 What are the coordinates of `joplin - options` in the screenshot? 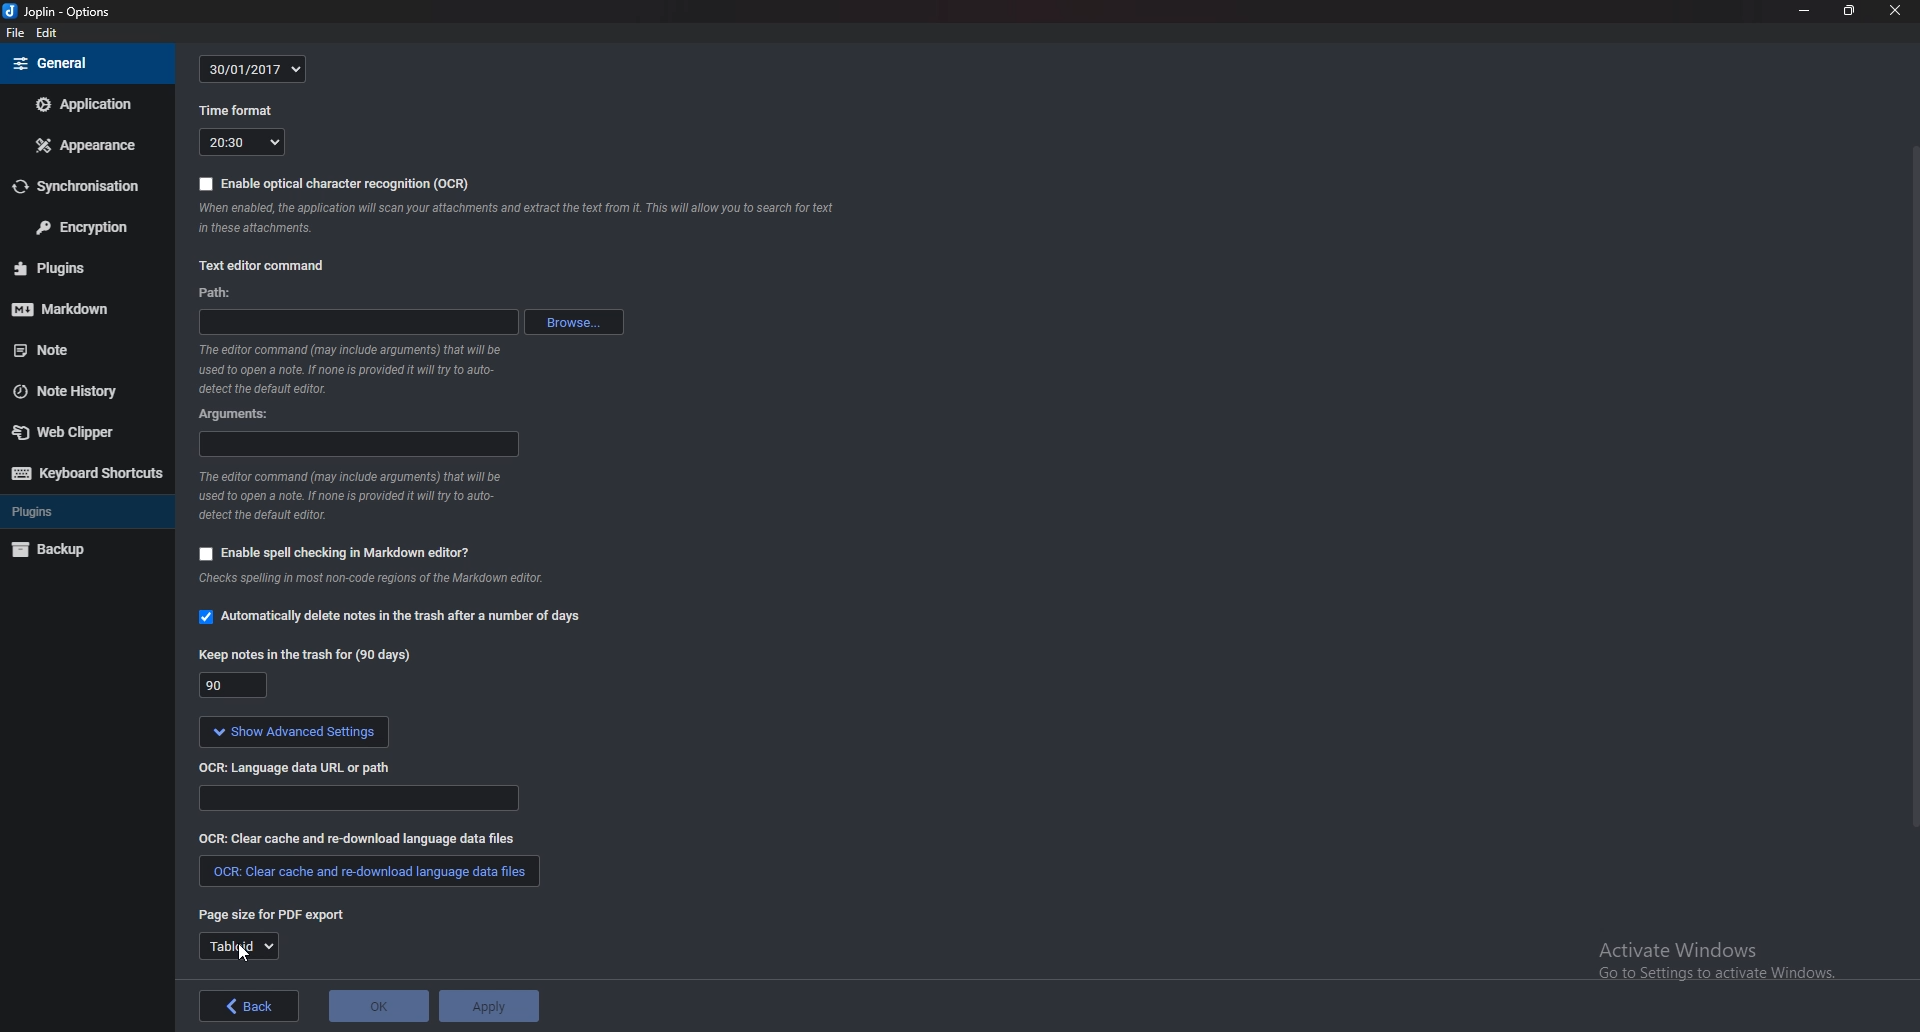 It's located at (64, 13).